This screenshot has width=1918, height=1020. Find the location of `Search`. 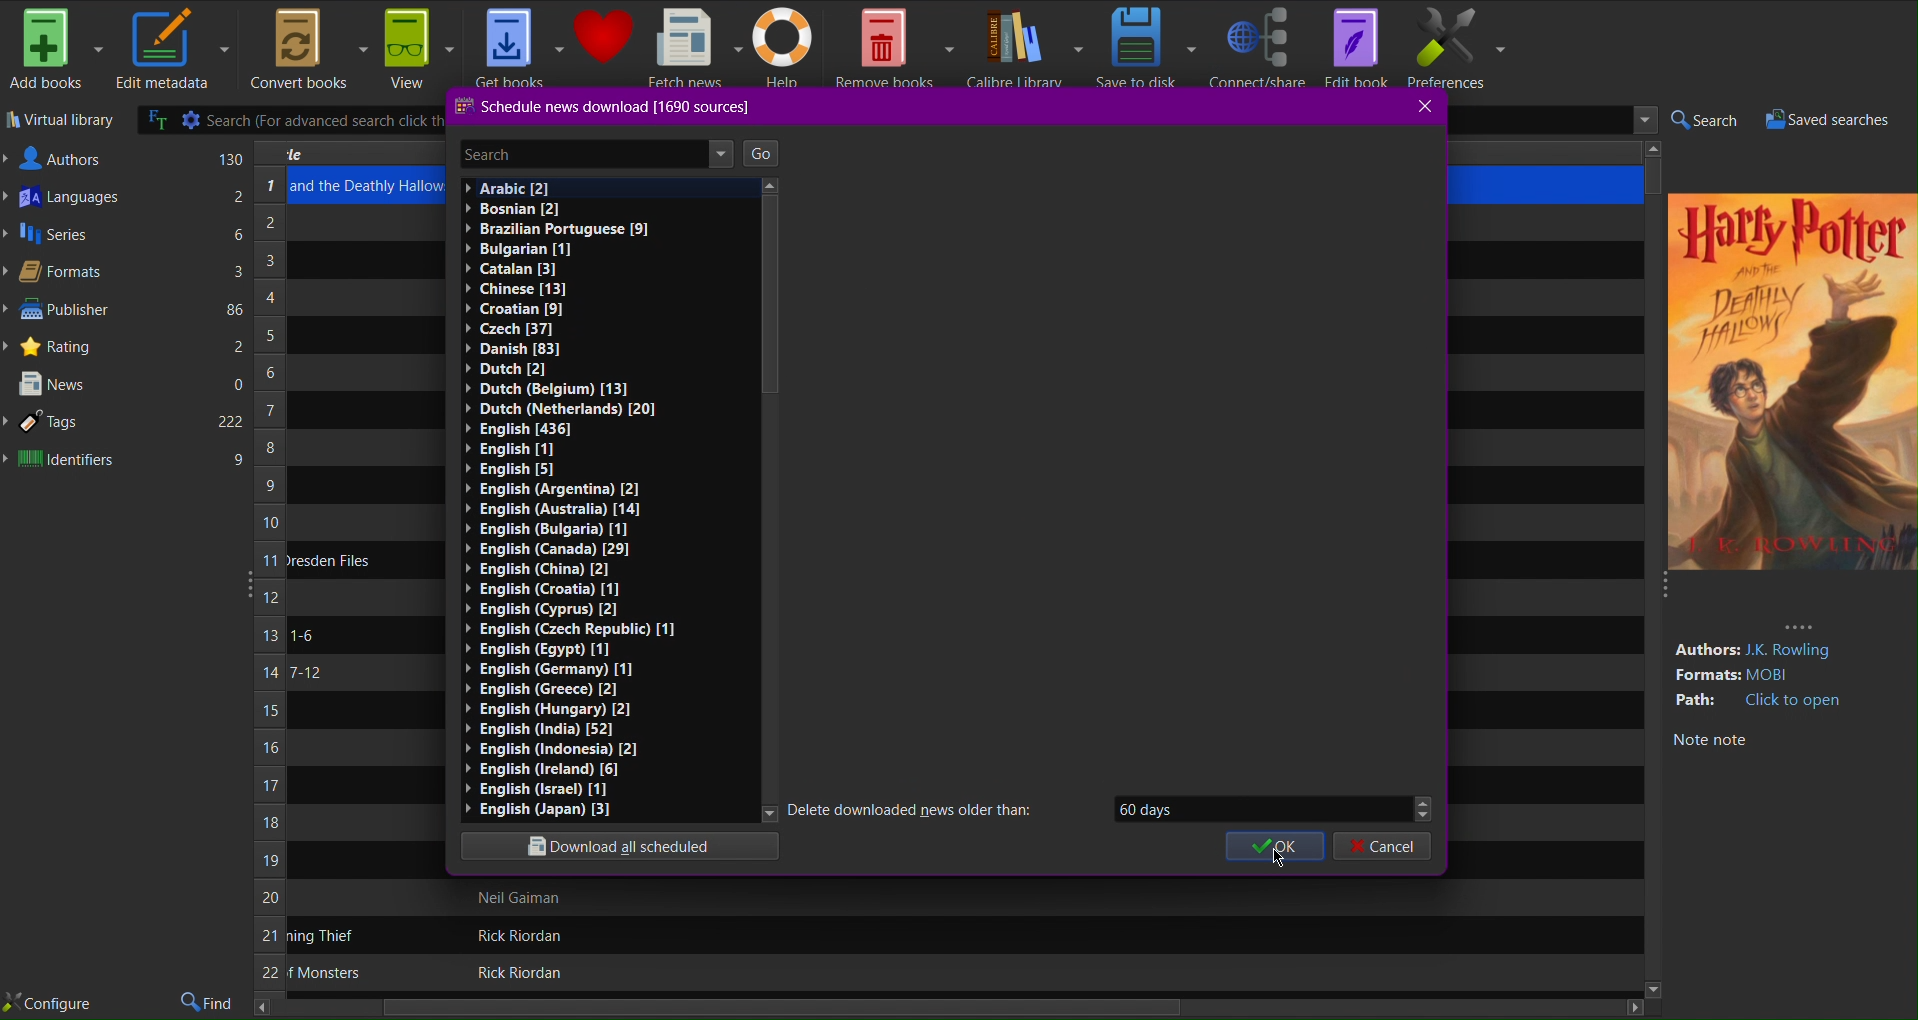

Search is located at coordinates (573, 154).